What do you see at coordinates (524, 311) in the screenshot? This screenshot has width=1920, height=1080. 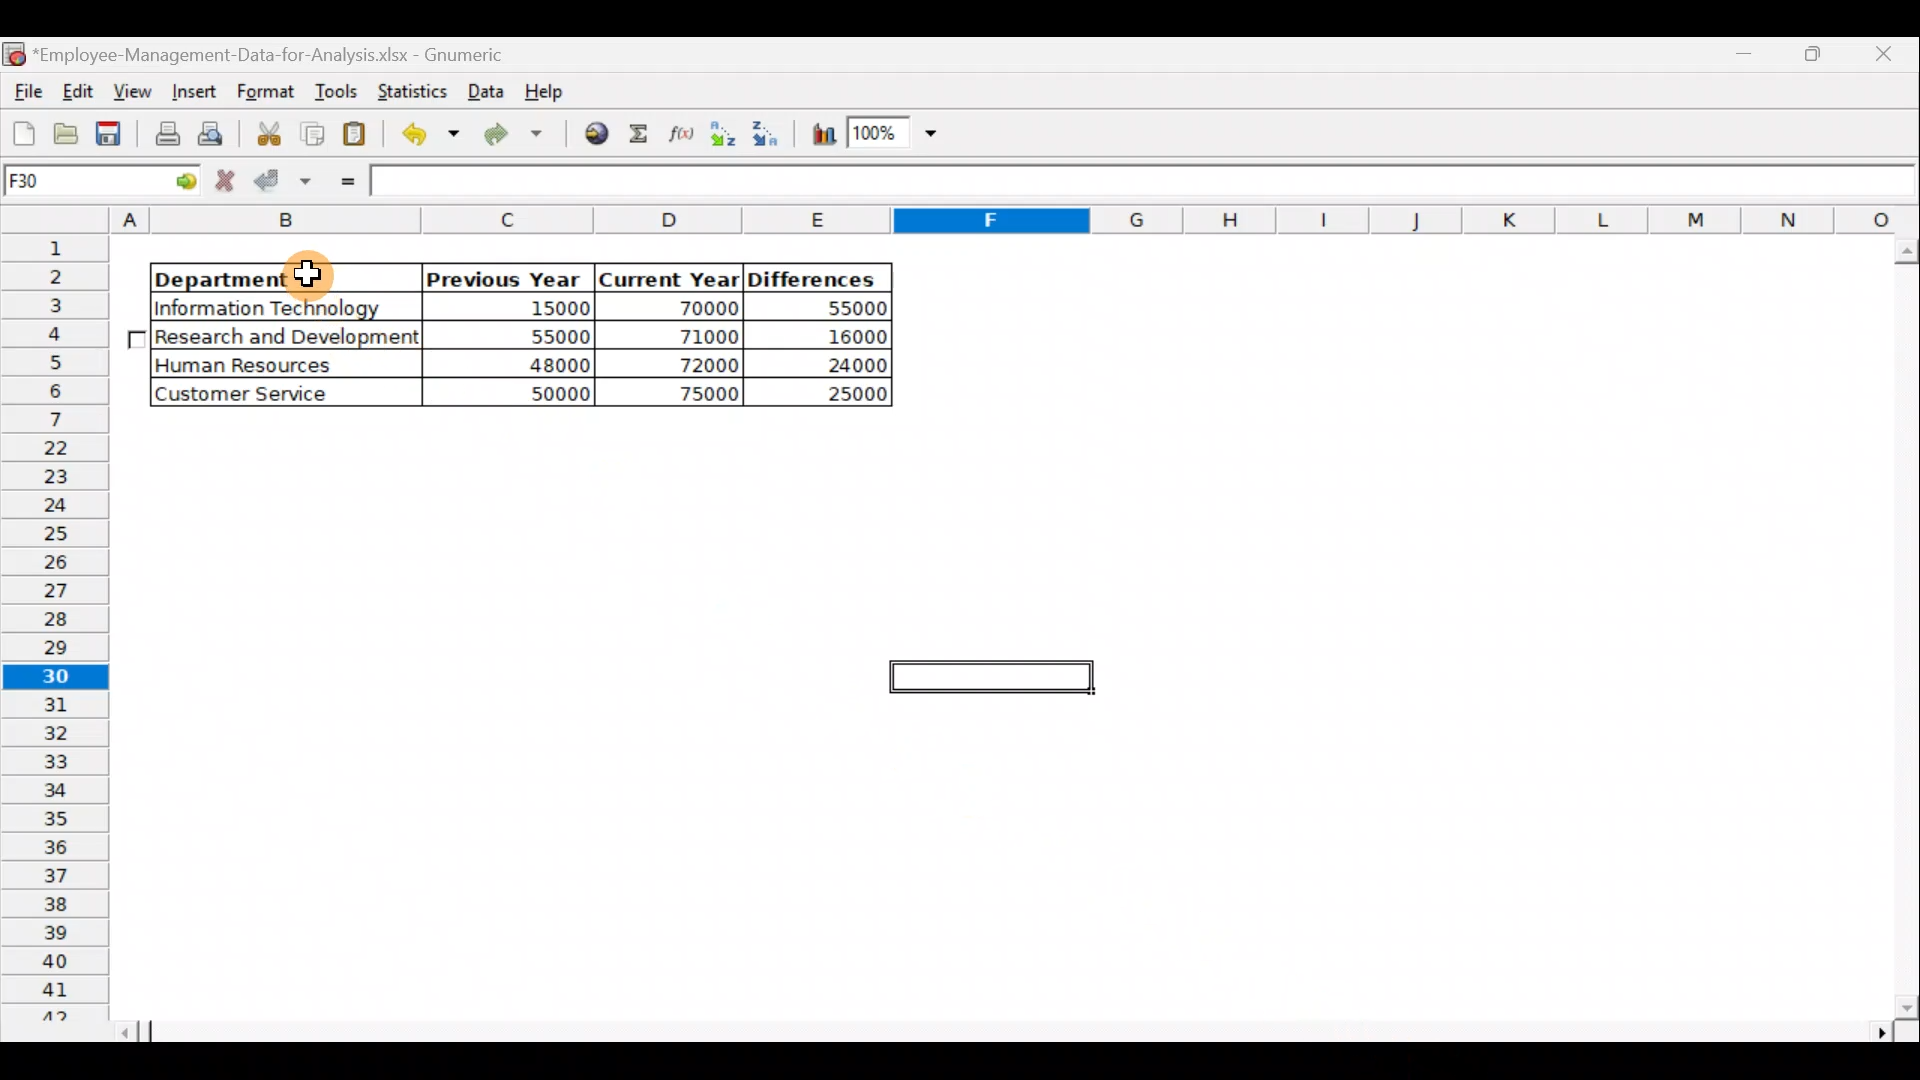 I see `15000` at bounding box center [524, 311].